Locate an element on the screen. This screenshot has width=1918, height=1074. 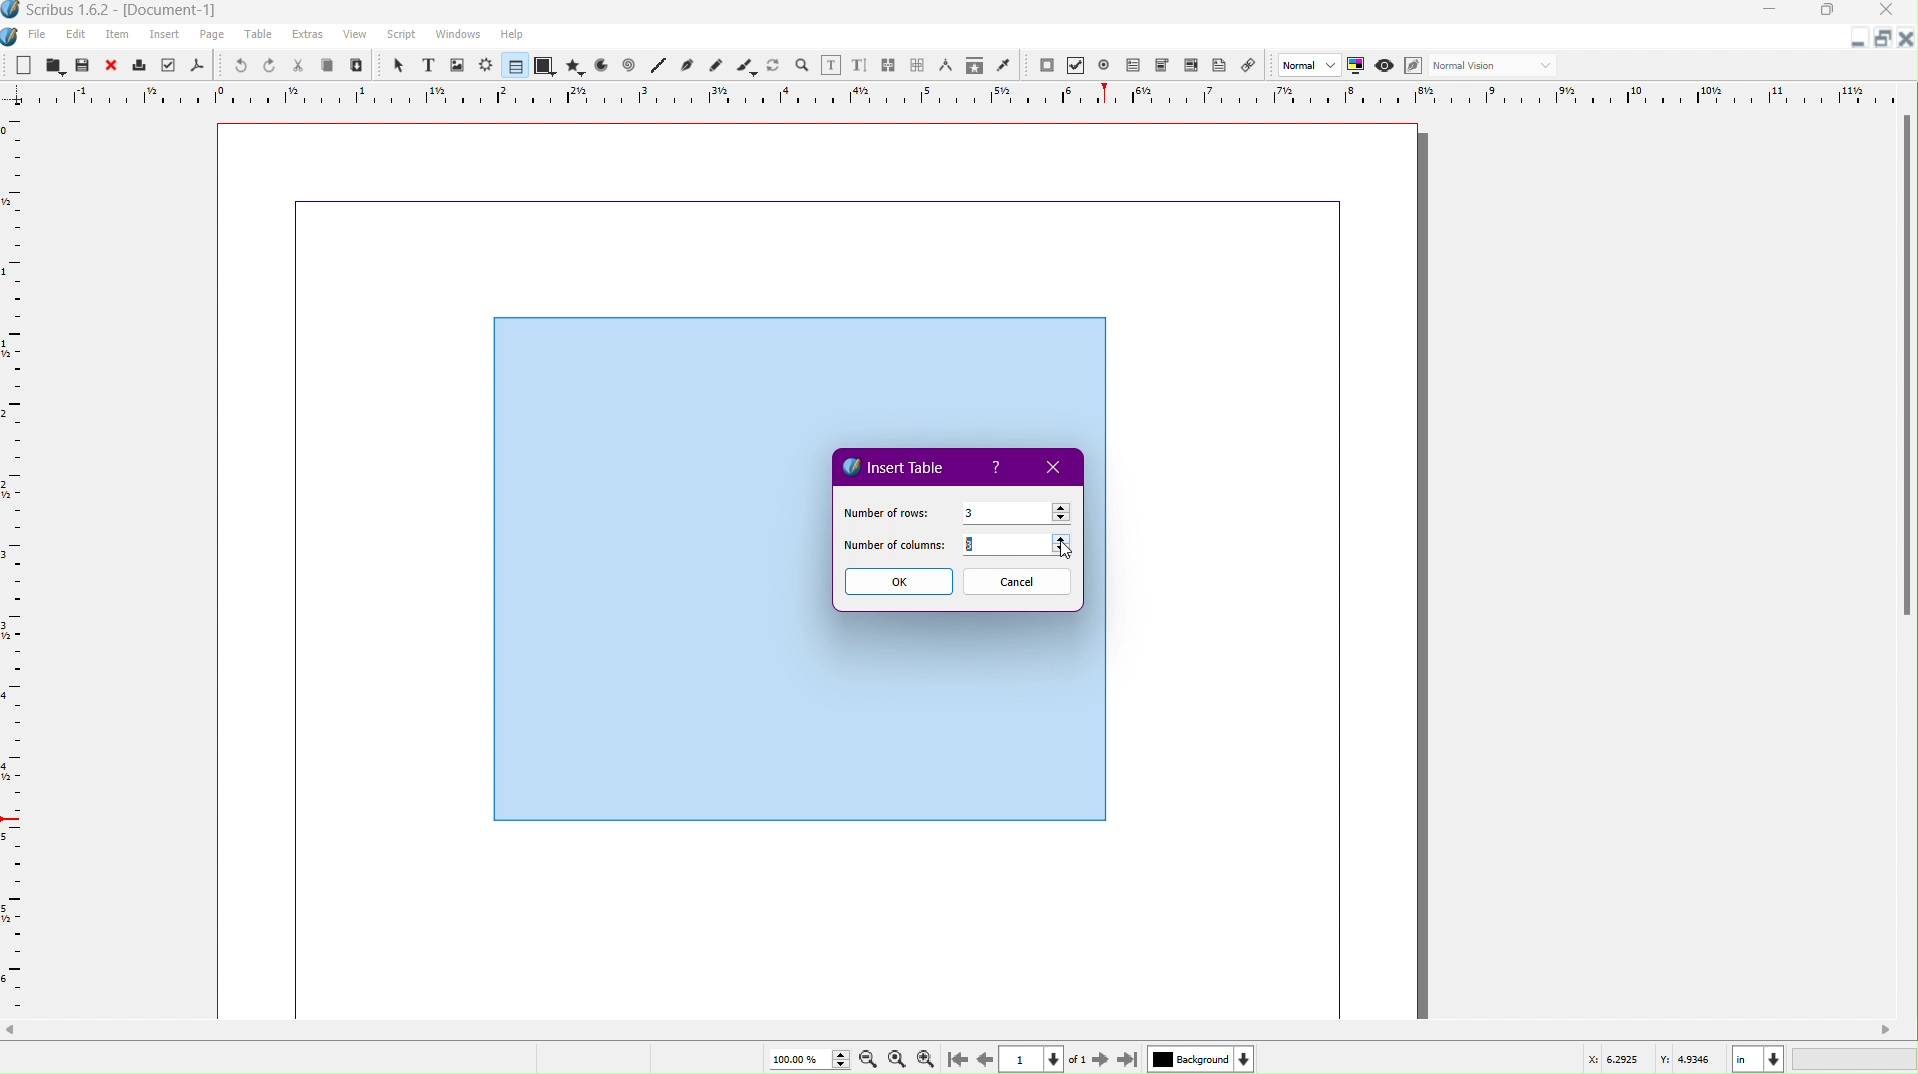
Edit in Preview Mode is located at coordinates (1416, 66).